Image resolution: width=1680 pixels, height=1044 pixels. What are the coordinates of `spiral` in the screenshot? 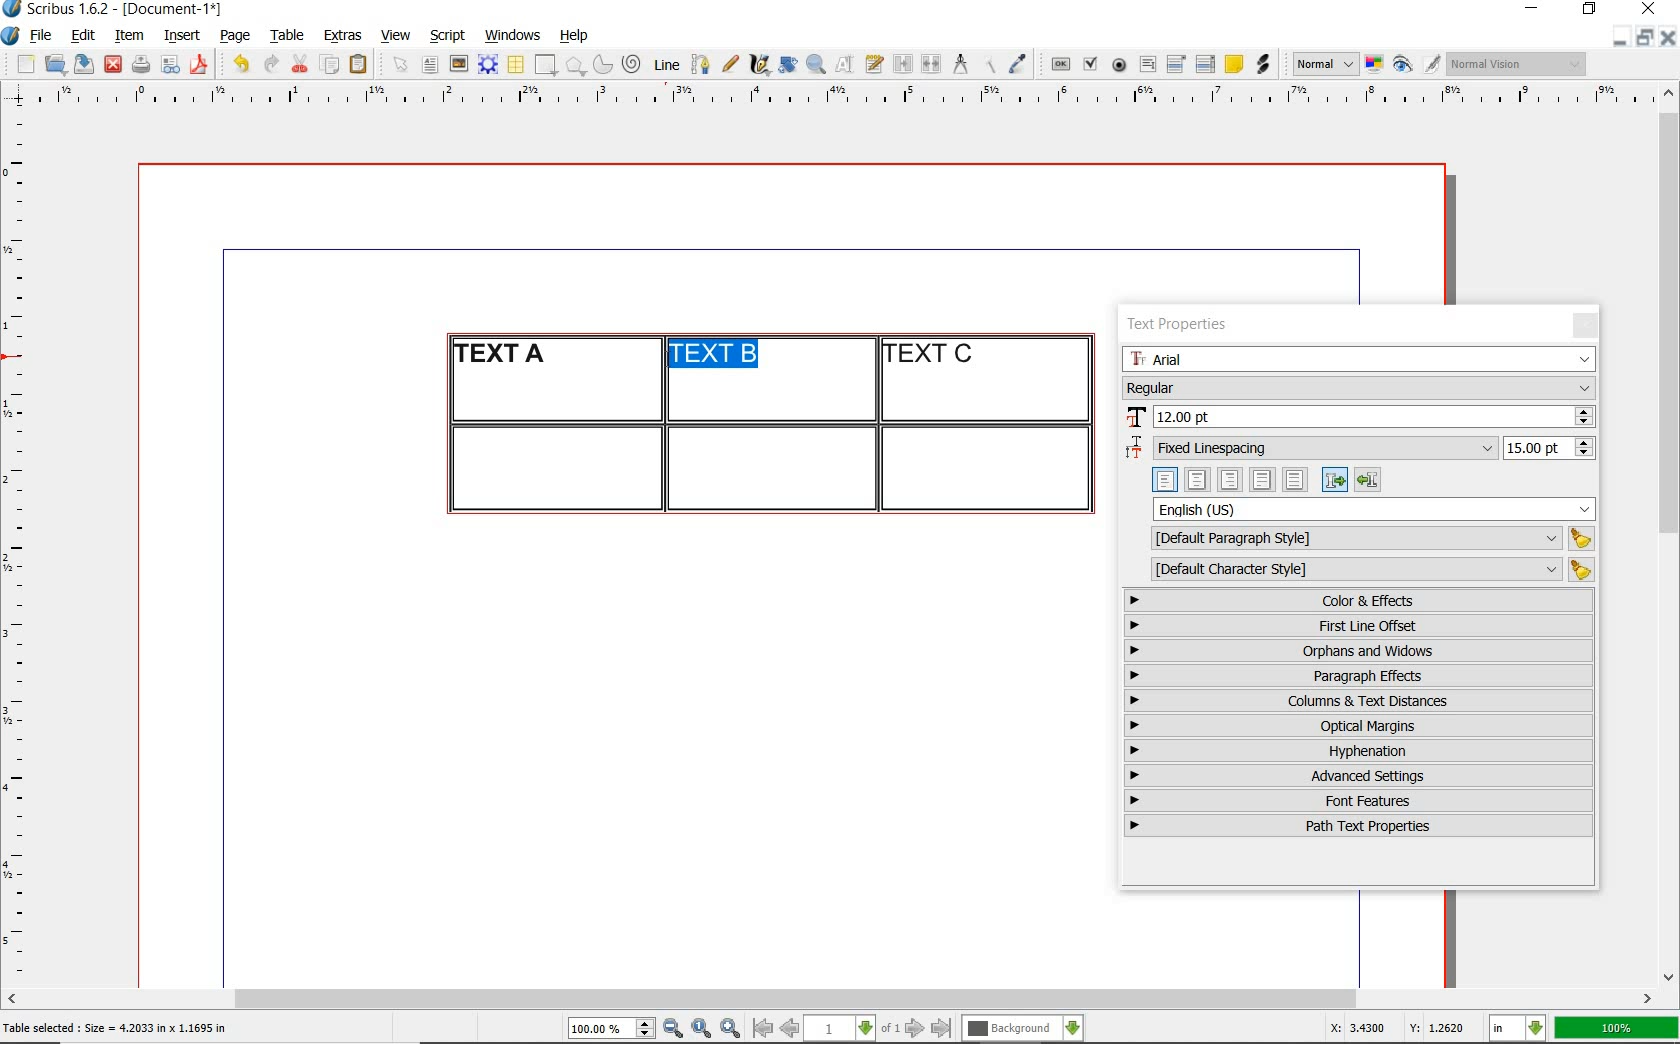 It's located at (633, 64).